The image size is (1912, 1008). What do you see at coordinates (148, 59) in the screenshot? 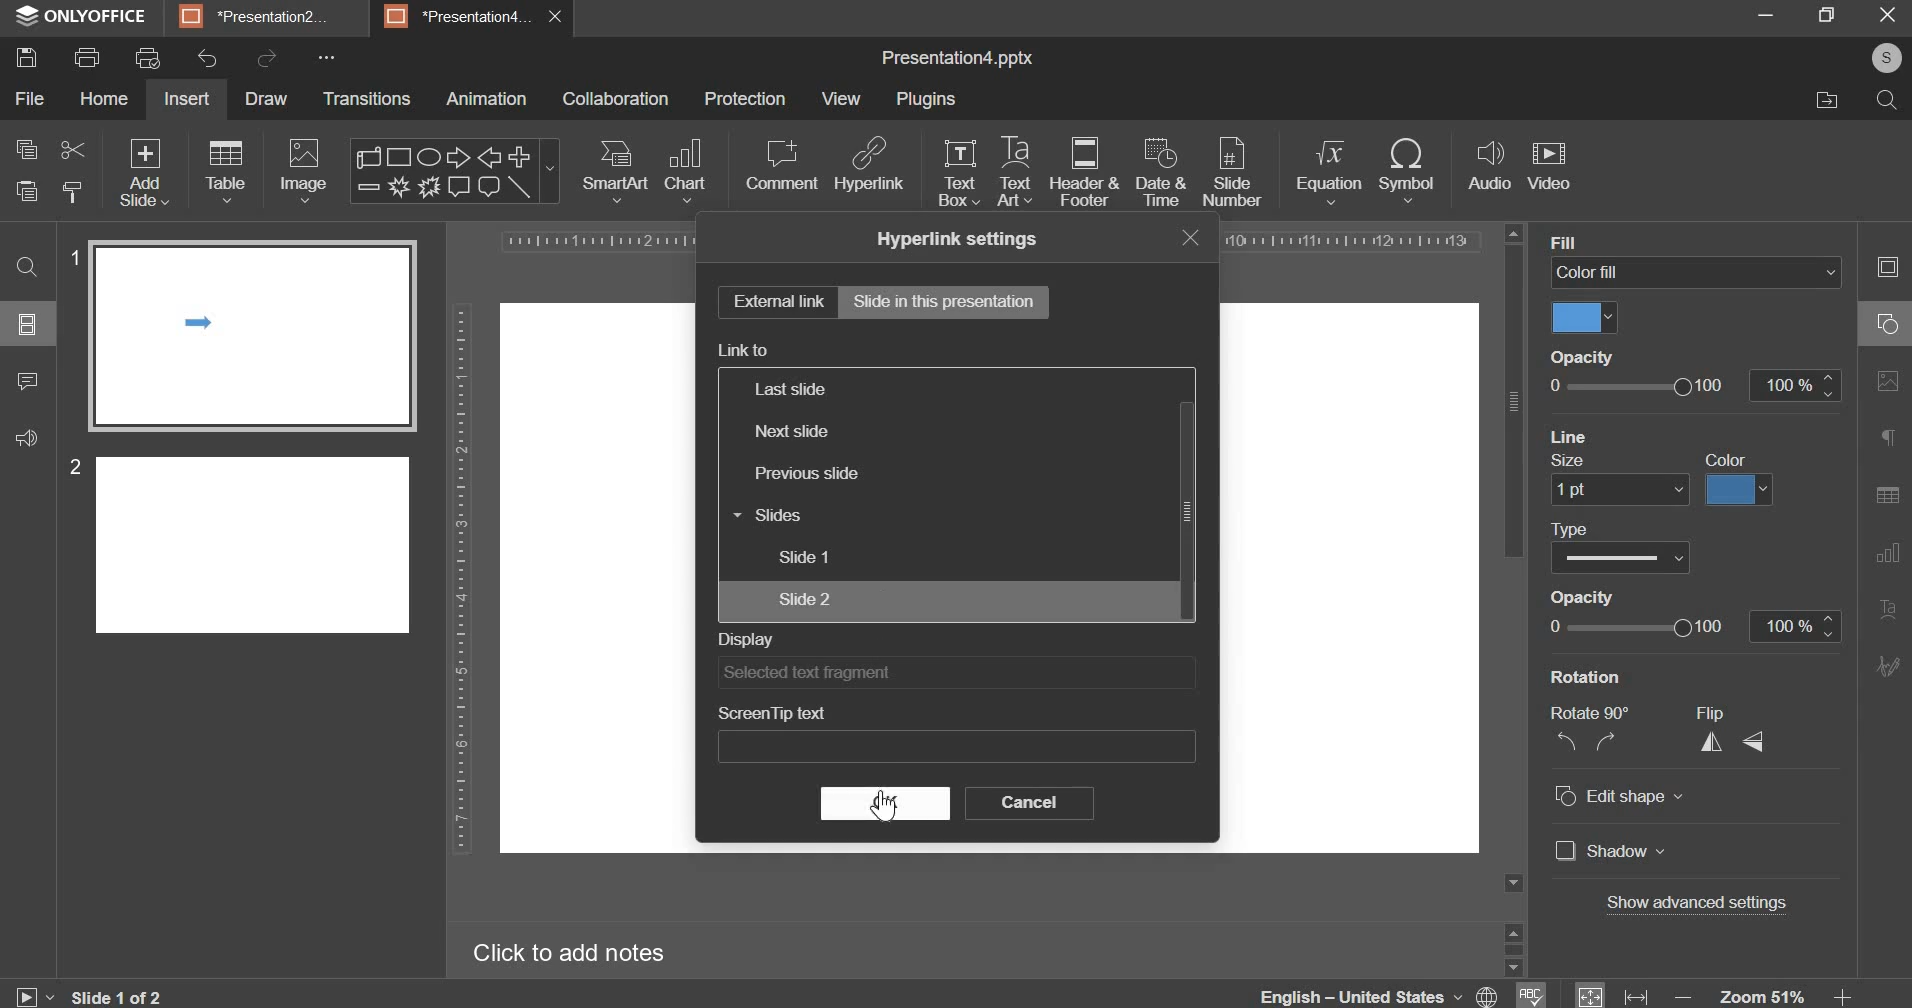
I see `print preview` at bounding box center [148, 59].